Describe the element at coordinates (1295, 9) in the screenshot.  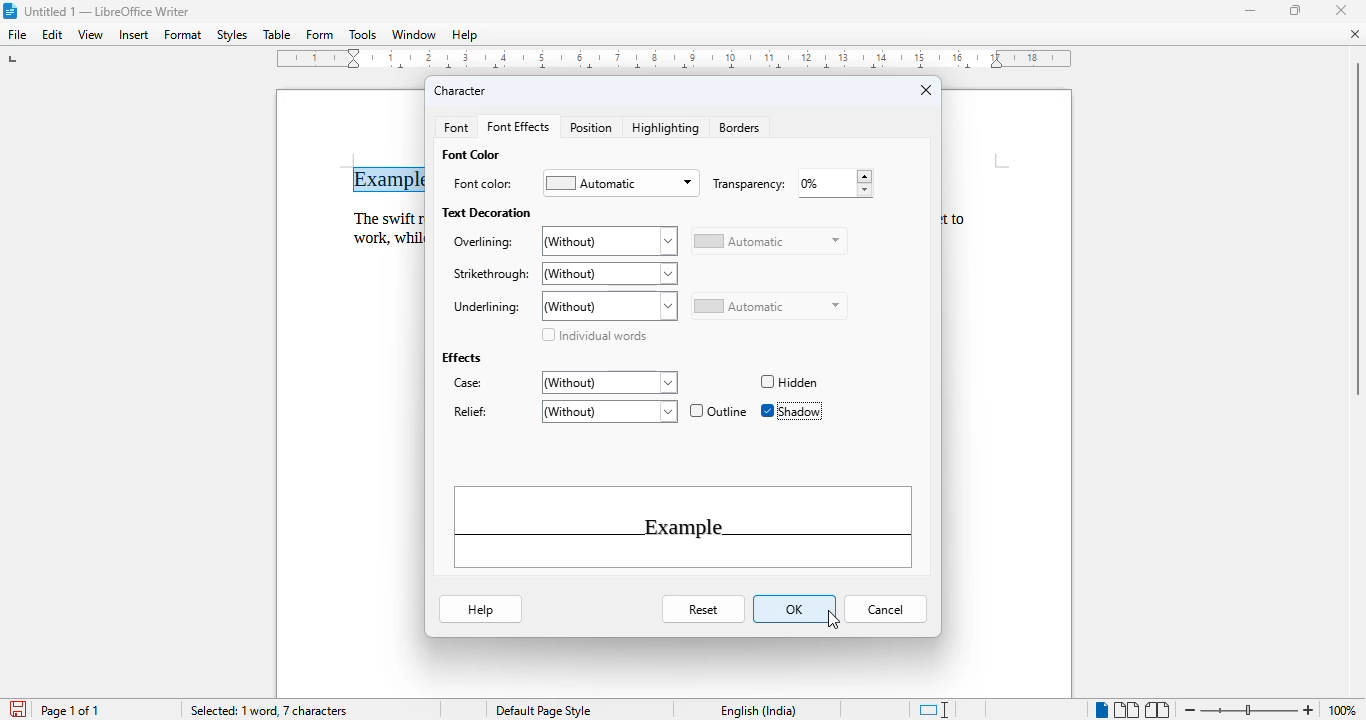
I see `maximize` at that location.